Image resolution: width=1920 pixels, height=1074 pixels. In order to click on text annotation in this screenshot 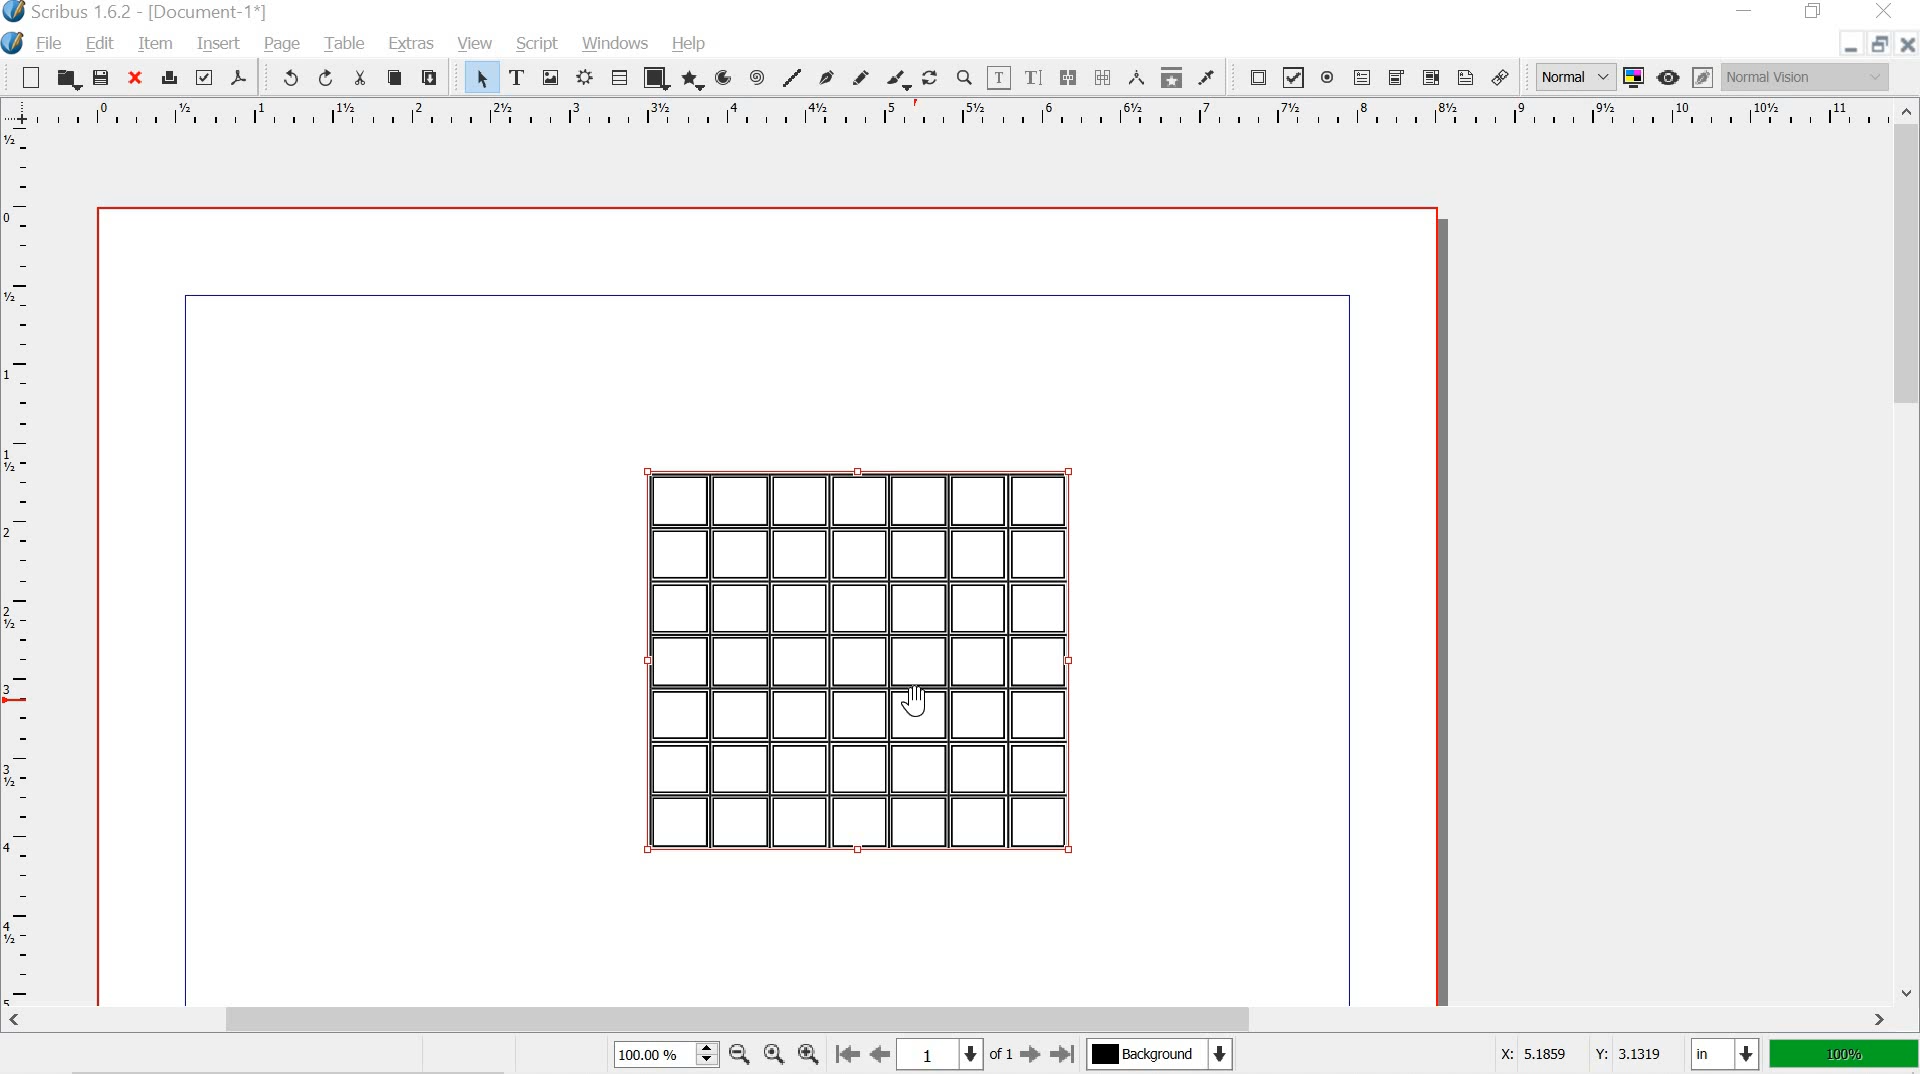, I will do `click(1466, 77)`.